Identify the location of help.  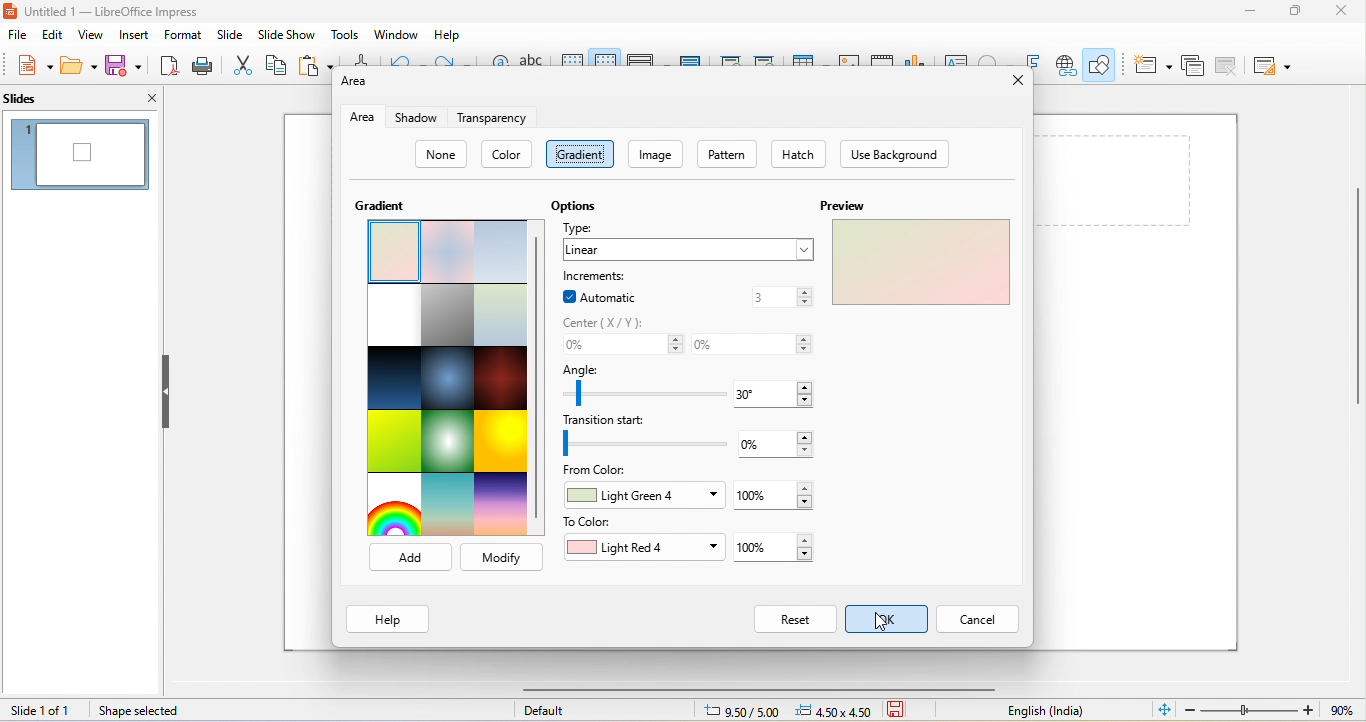
(449, 35).